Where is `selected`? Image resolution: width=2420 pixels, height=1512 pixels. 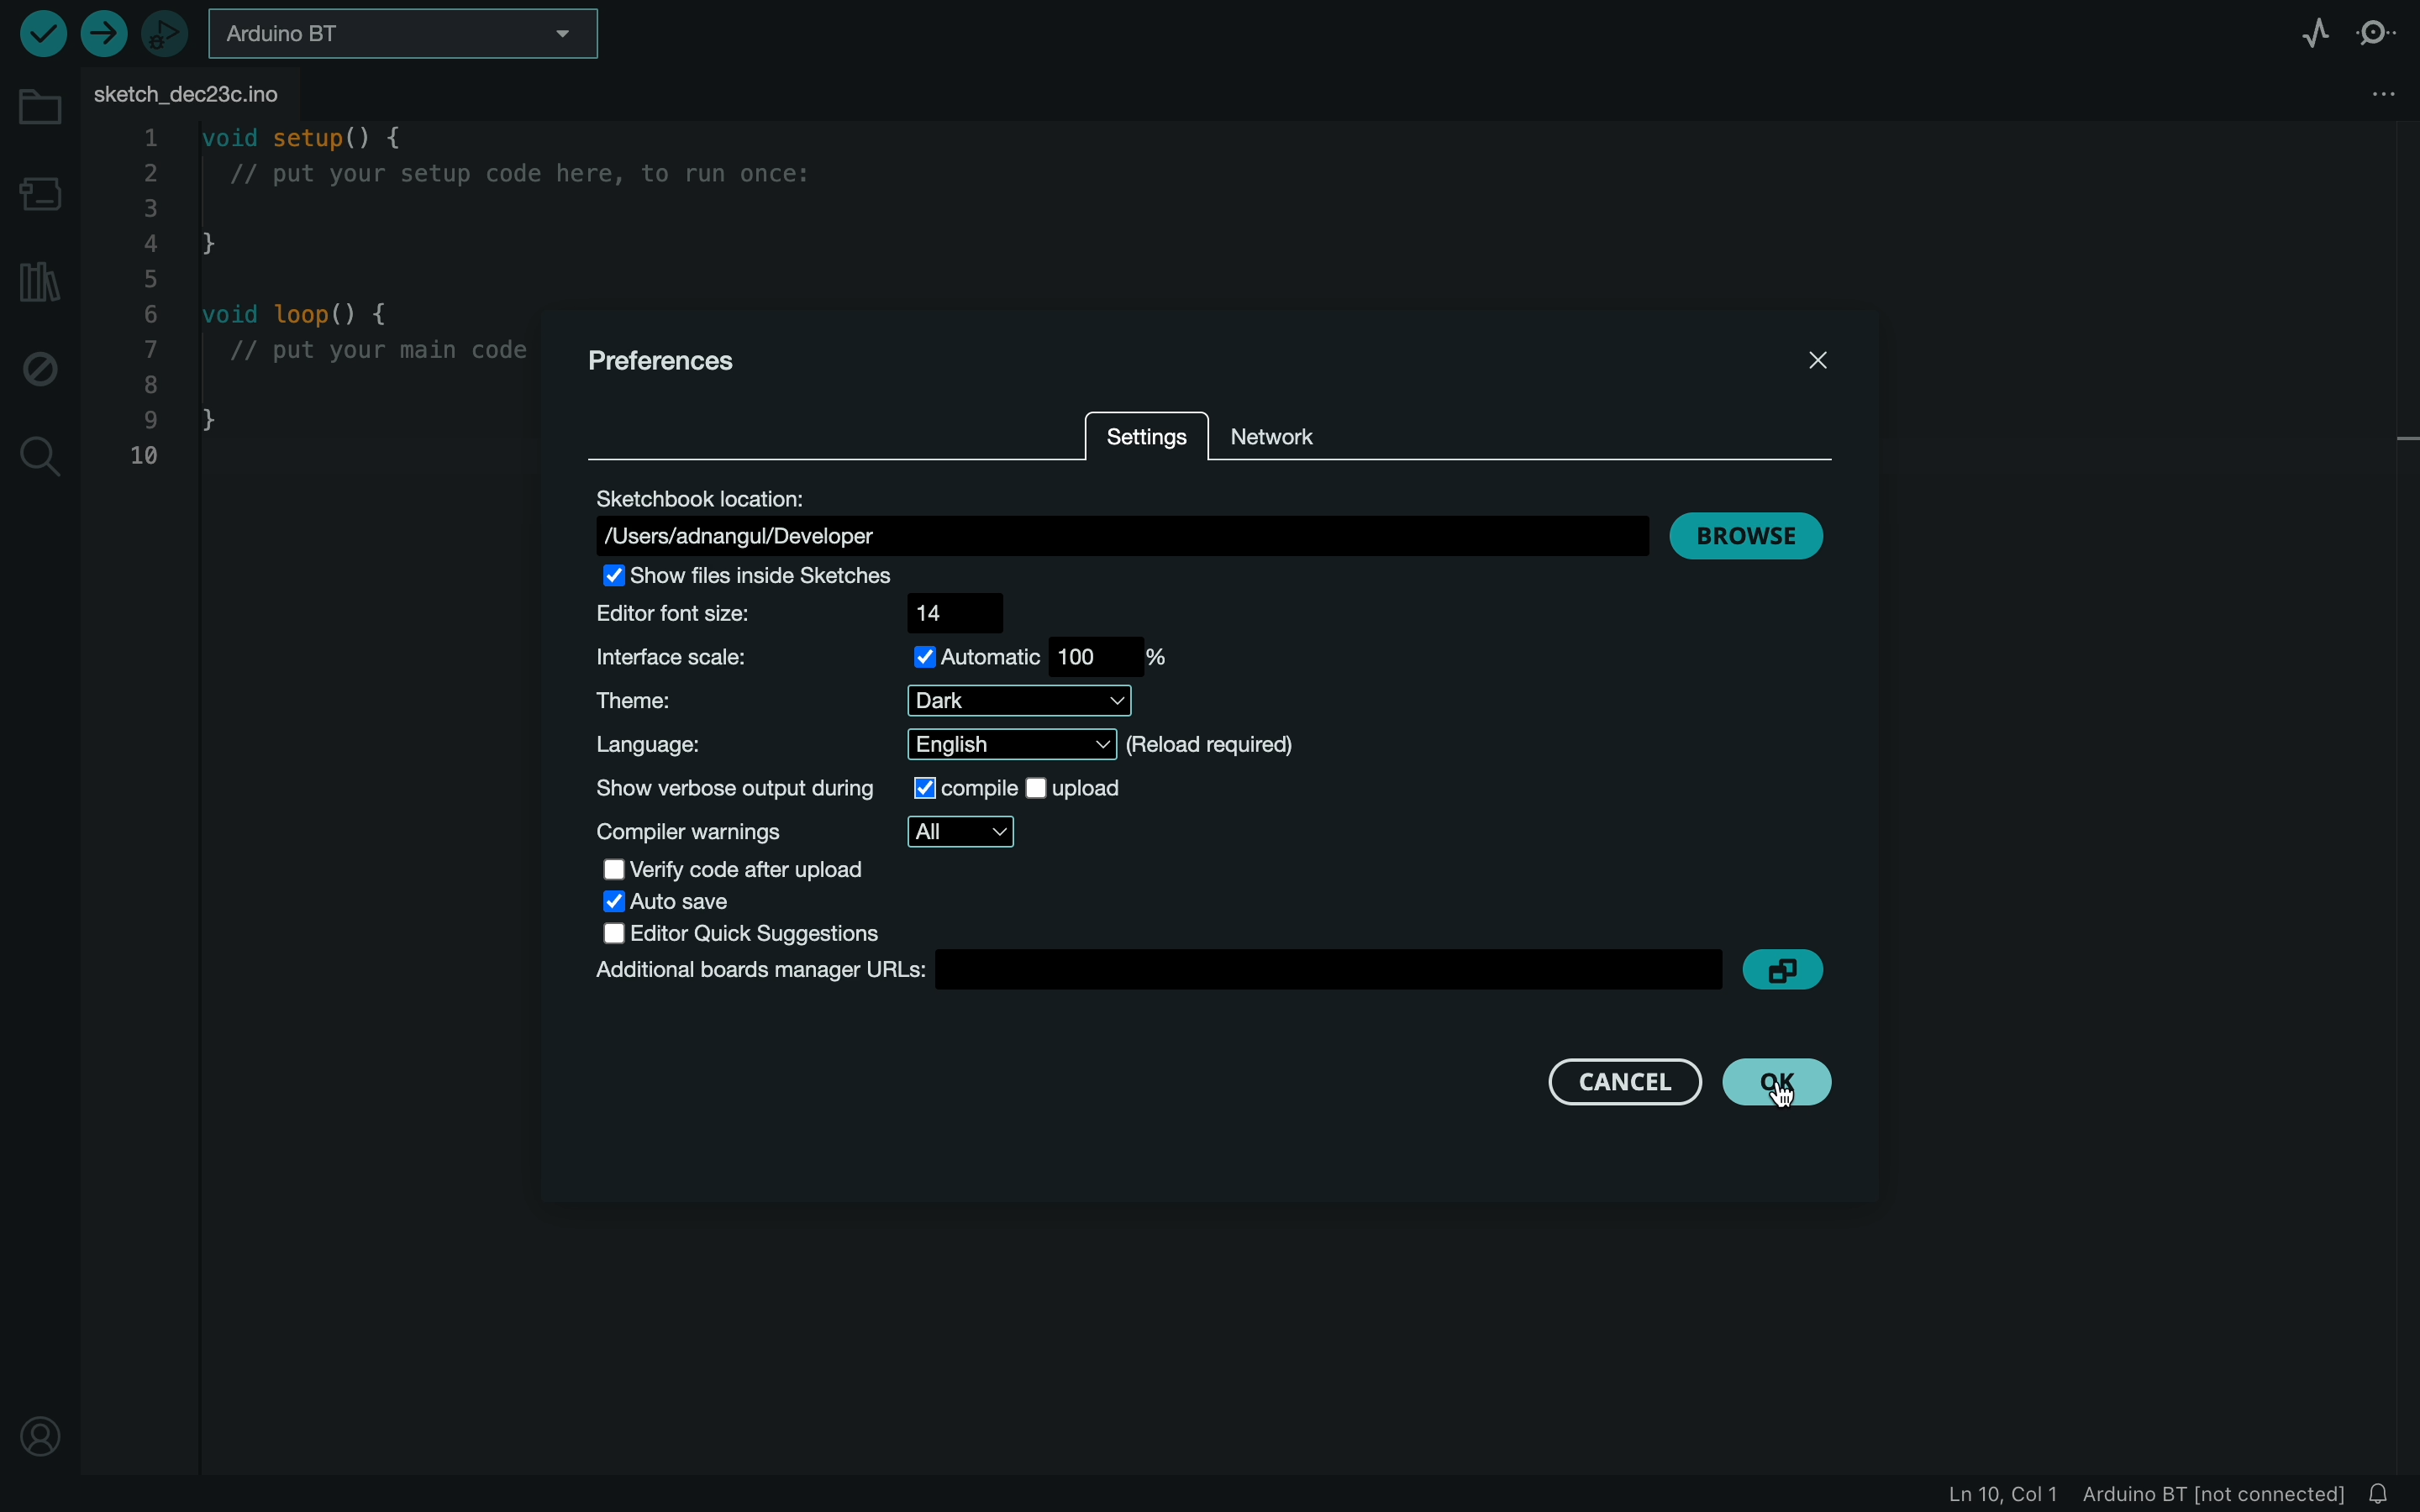
selected is located at coordinates (960, 786).